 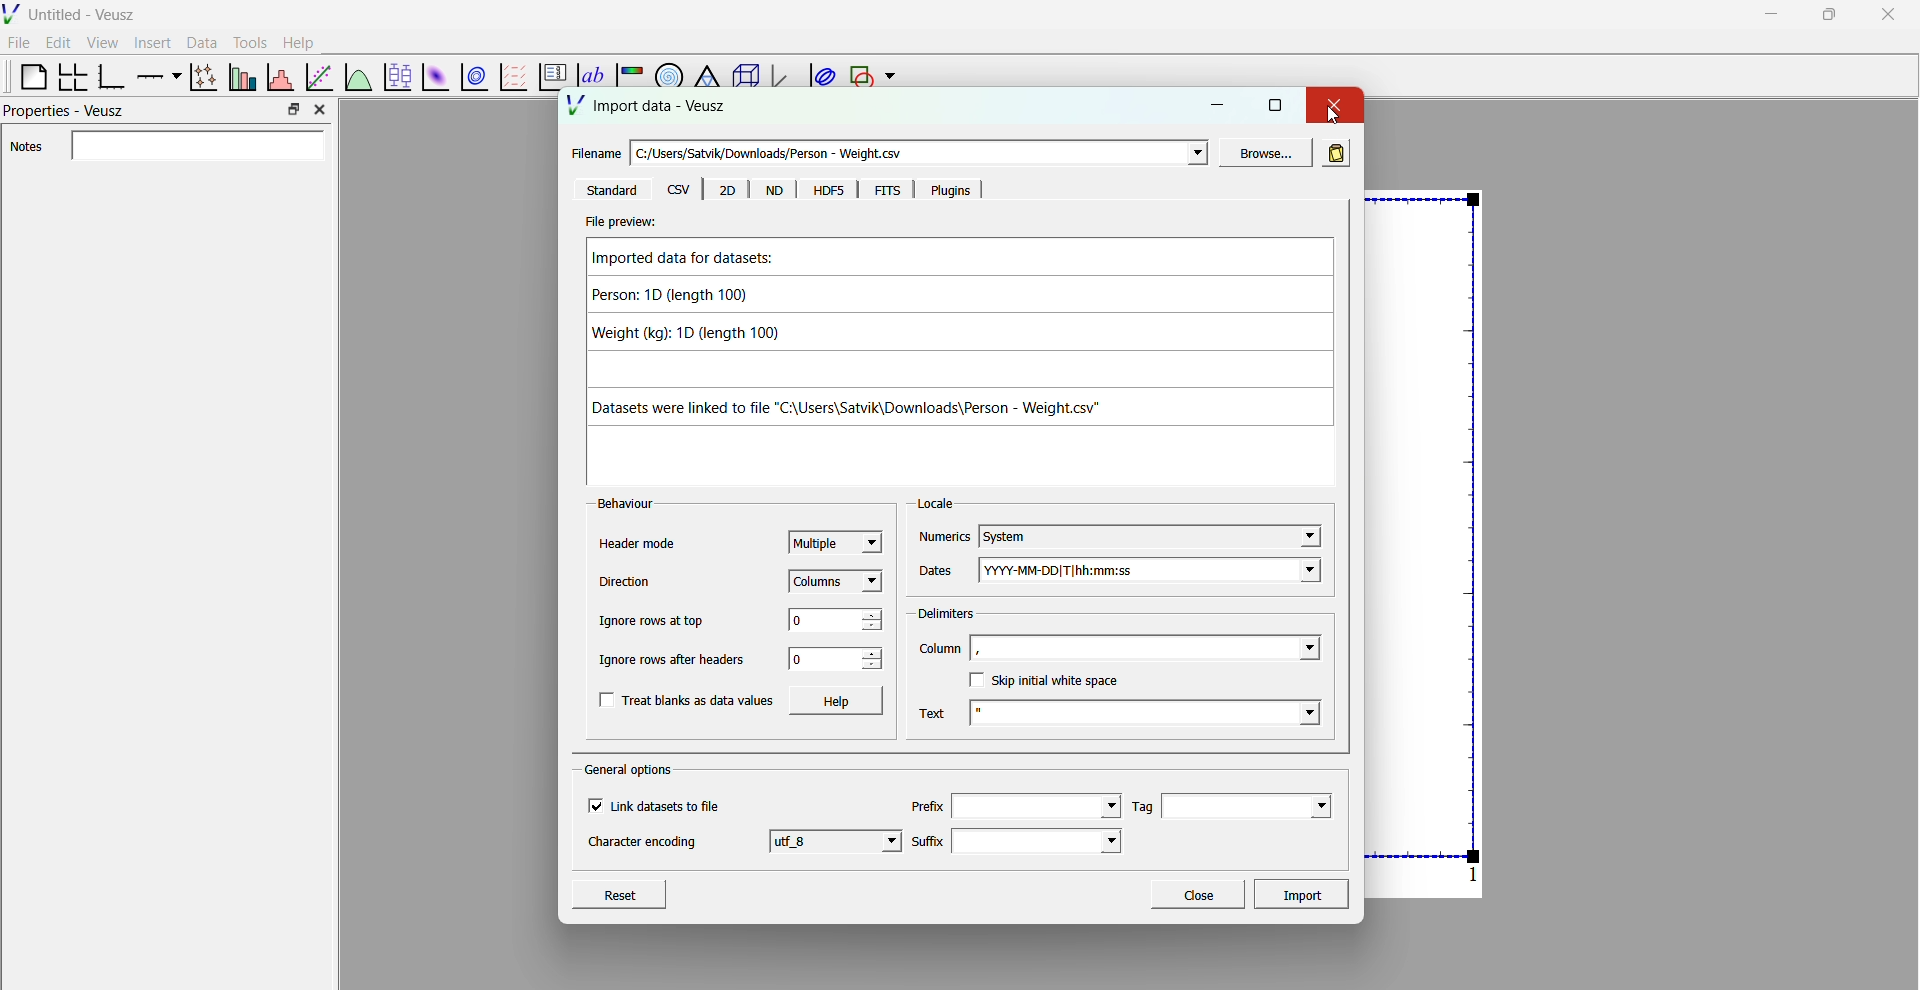 What do you see at coordinates (820, 76) in the screenshot?
I see `plot covariance ellipses` at bounding box center [820, 76].